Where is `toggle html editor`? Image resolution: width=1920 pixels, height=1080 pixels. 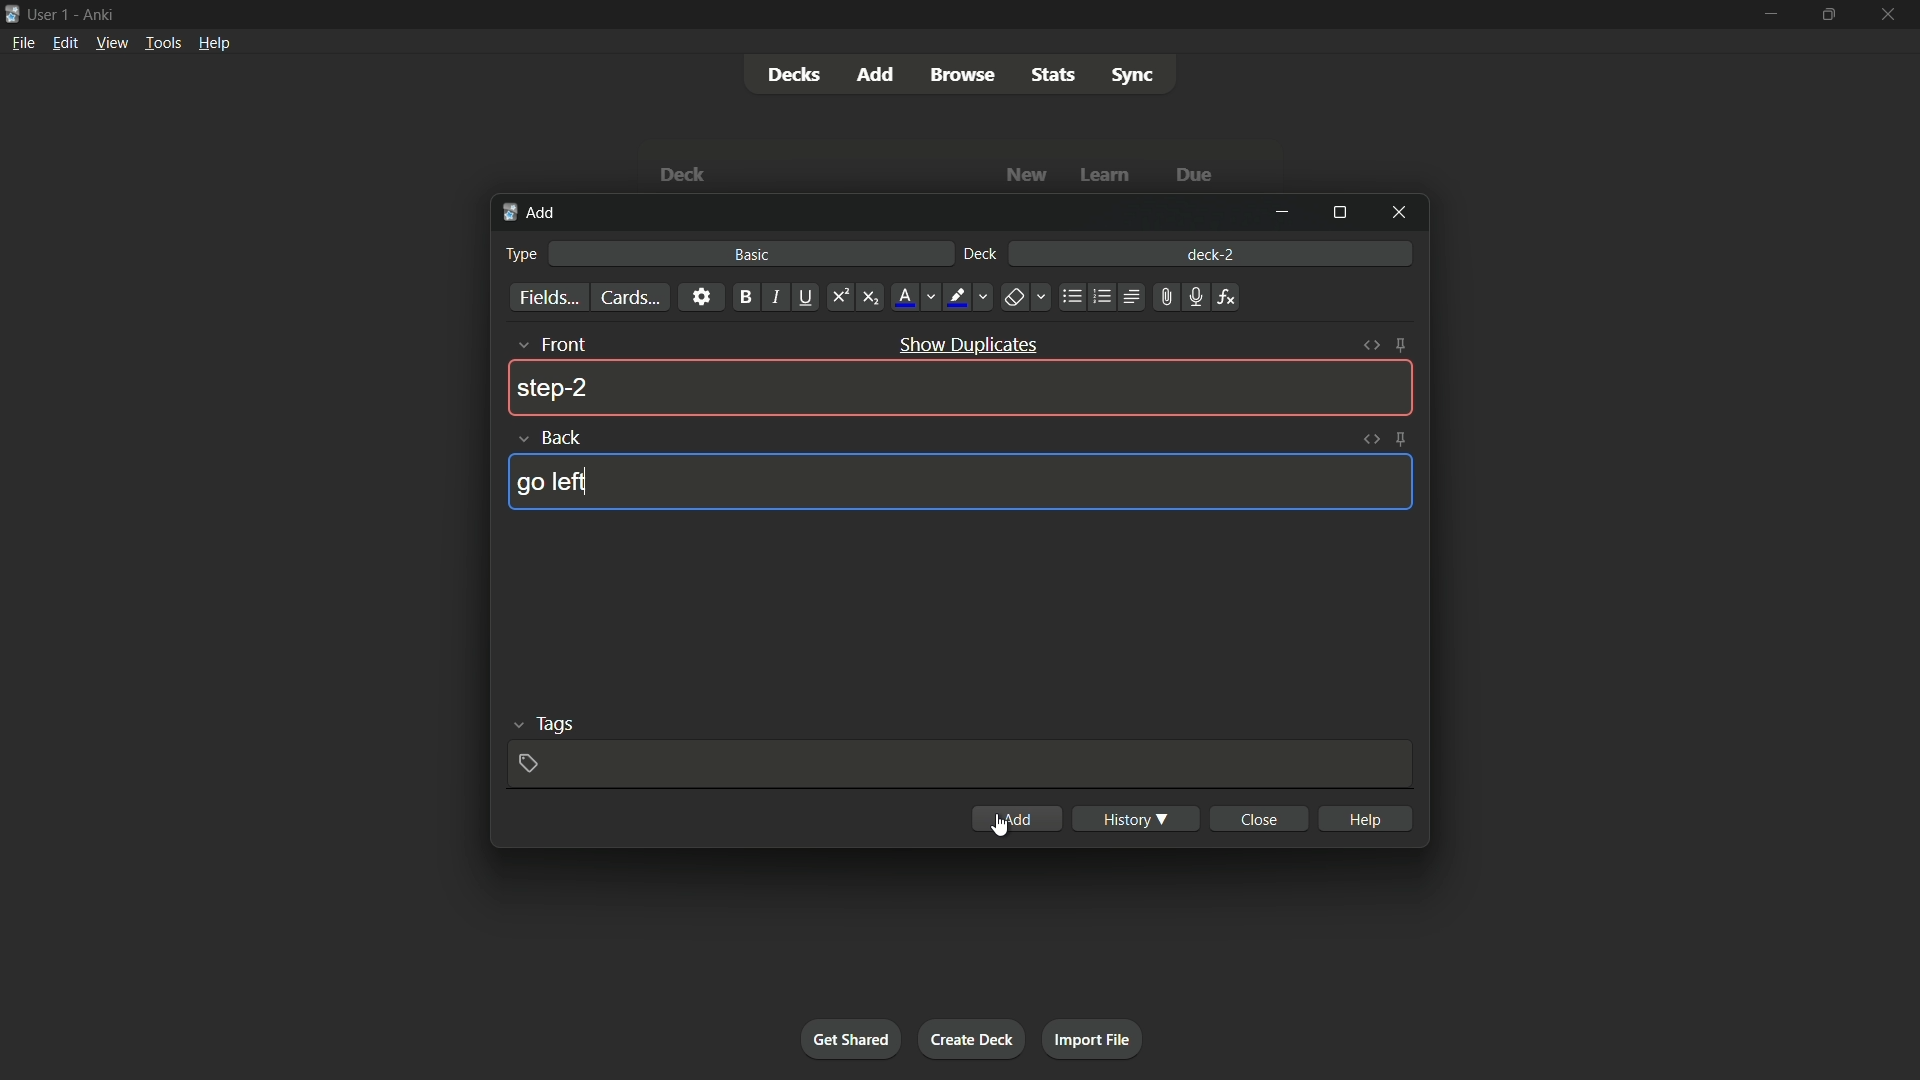 toggle html editor is located at coordinates (1371, 437).